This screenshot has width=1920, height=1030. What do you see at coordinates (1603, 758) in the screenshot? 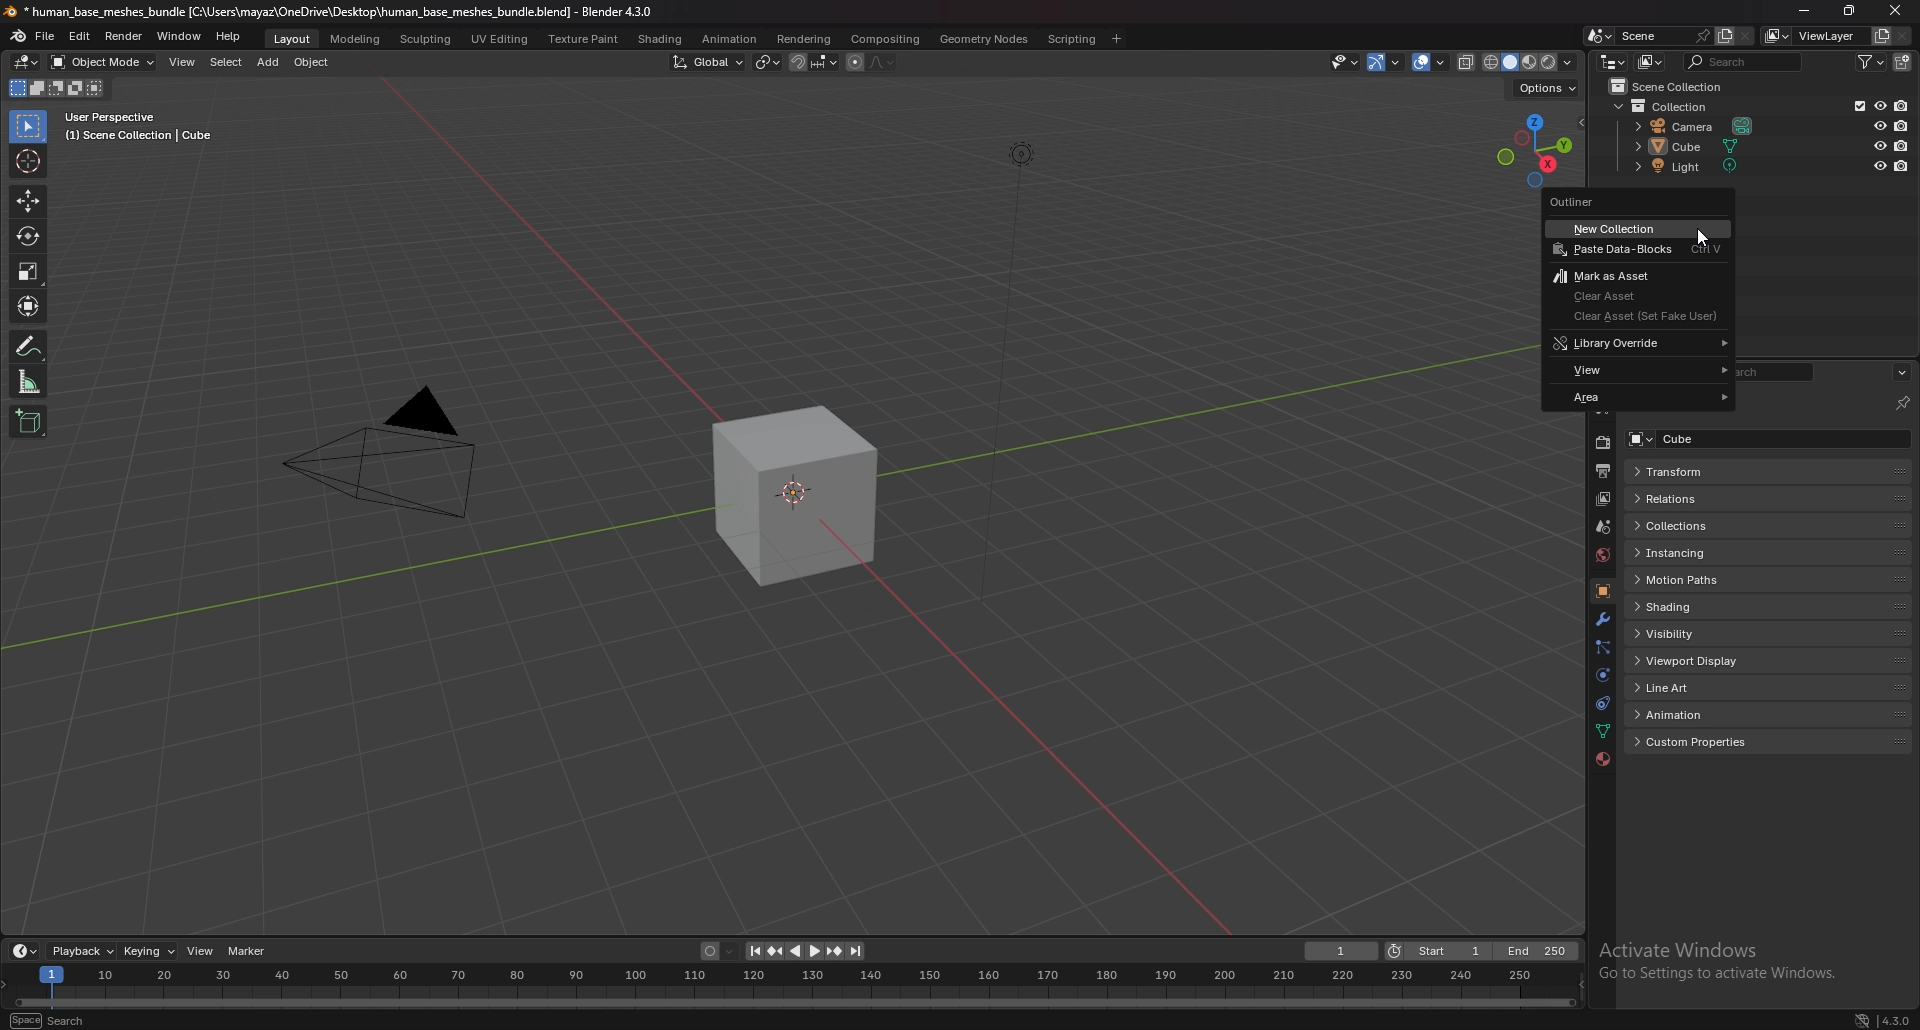
I see `material` at bounding box center [1603, 758].